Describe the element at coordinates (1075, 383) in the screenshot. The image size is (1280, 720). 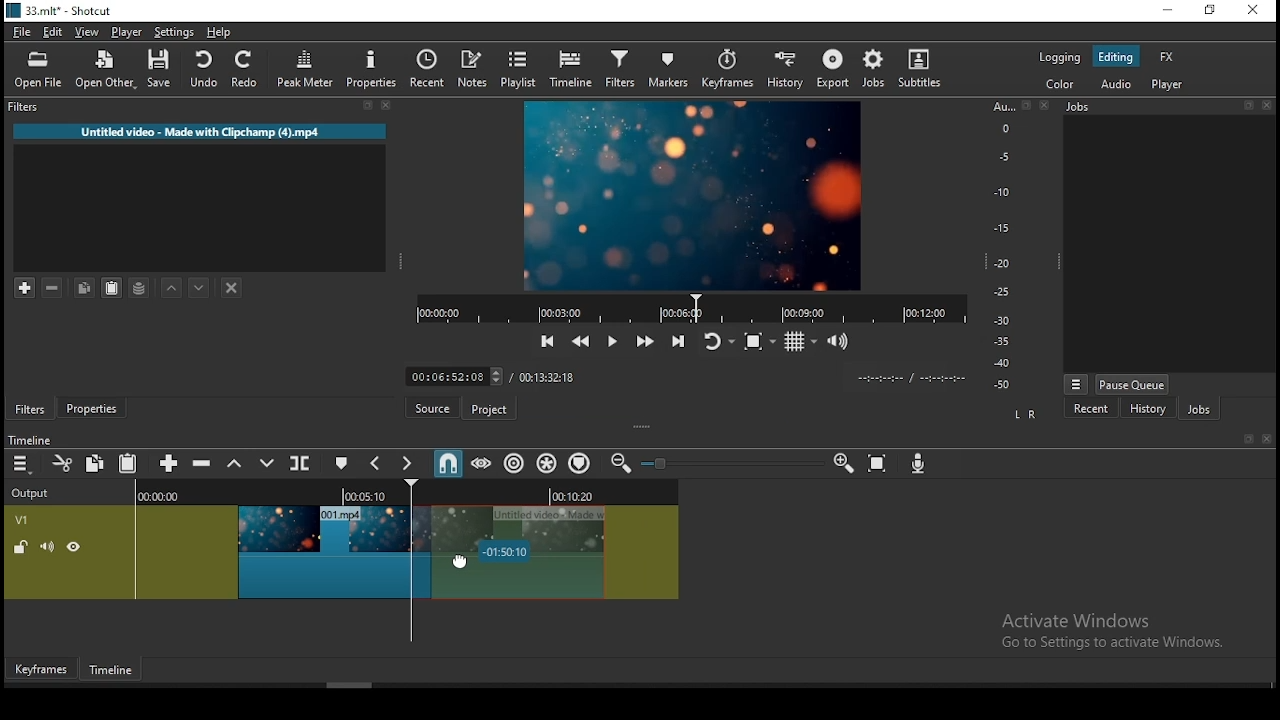
I see `view menu` at that location.